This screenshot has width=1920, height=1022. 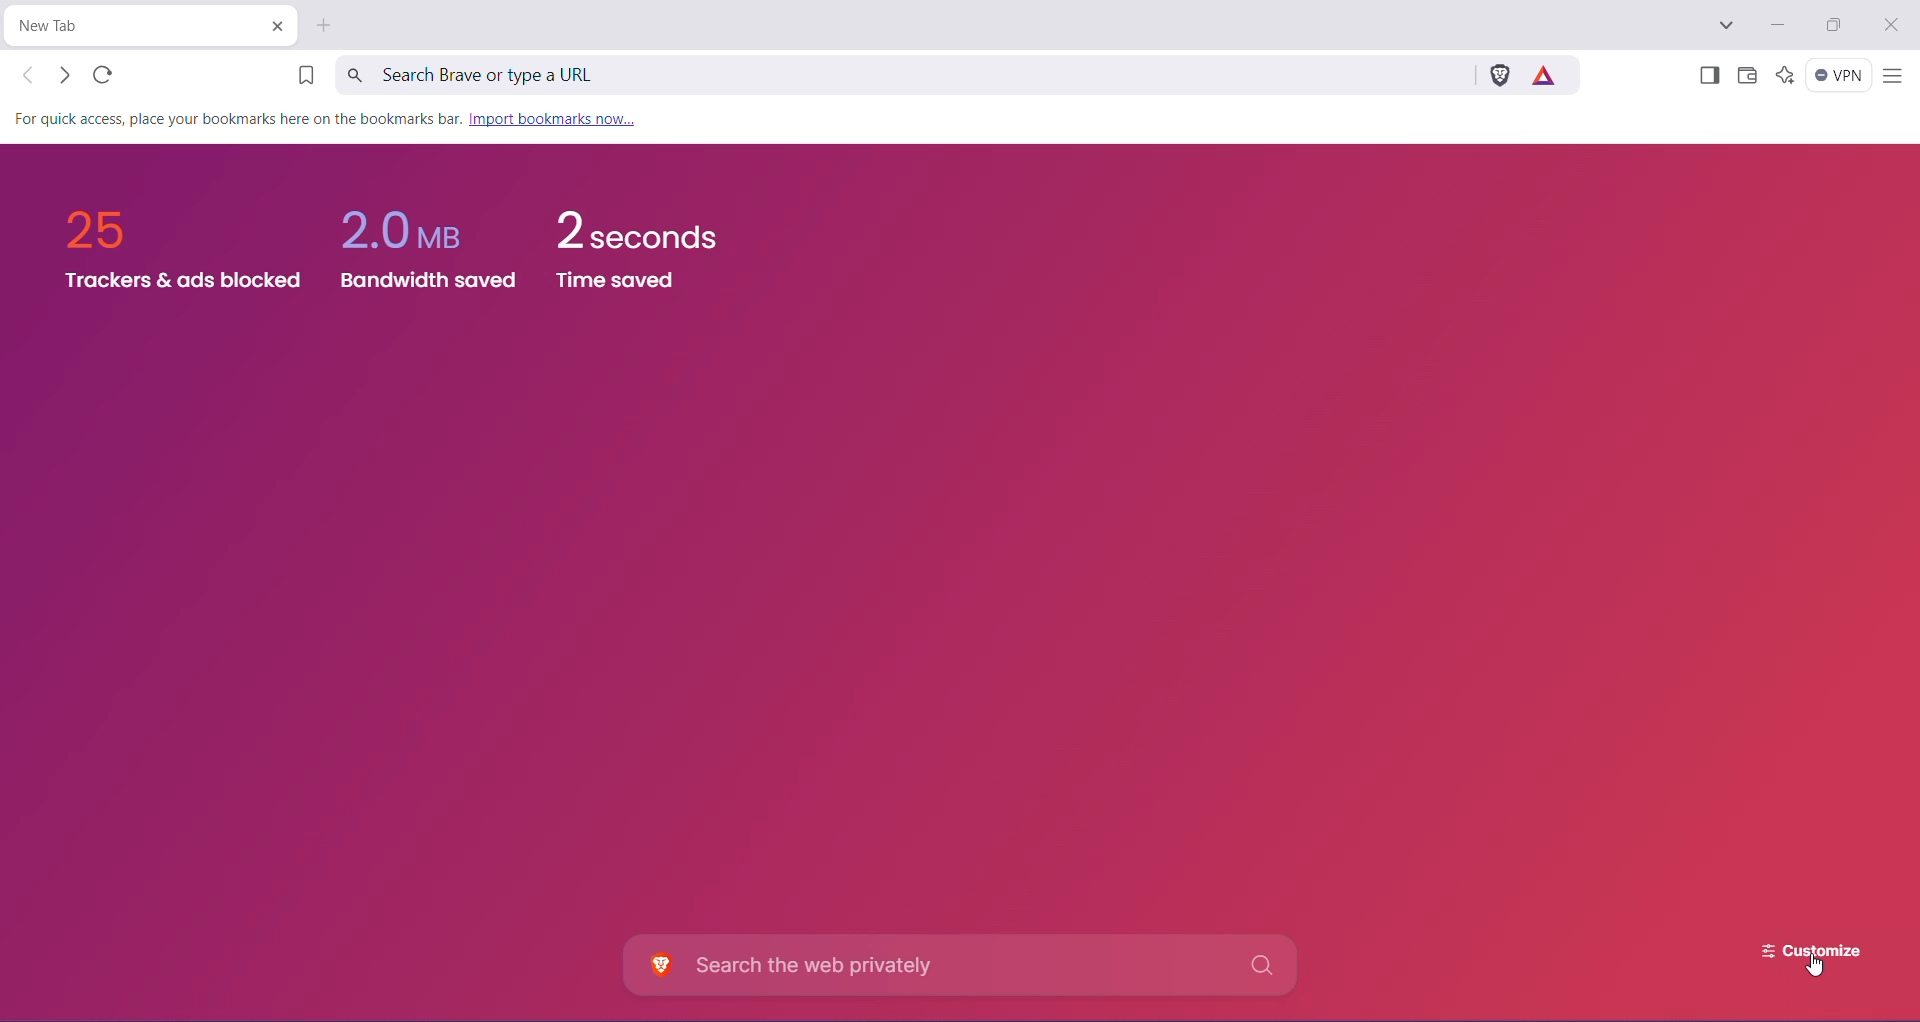 What do you see at coordinates (901, 74) in the screenshot?
I see `Search Brave or Type a URL` at bounding box center [901, 74].